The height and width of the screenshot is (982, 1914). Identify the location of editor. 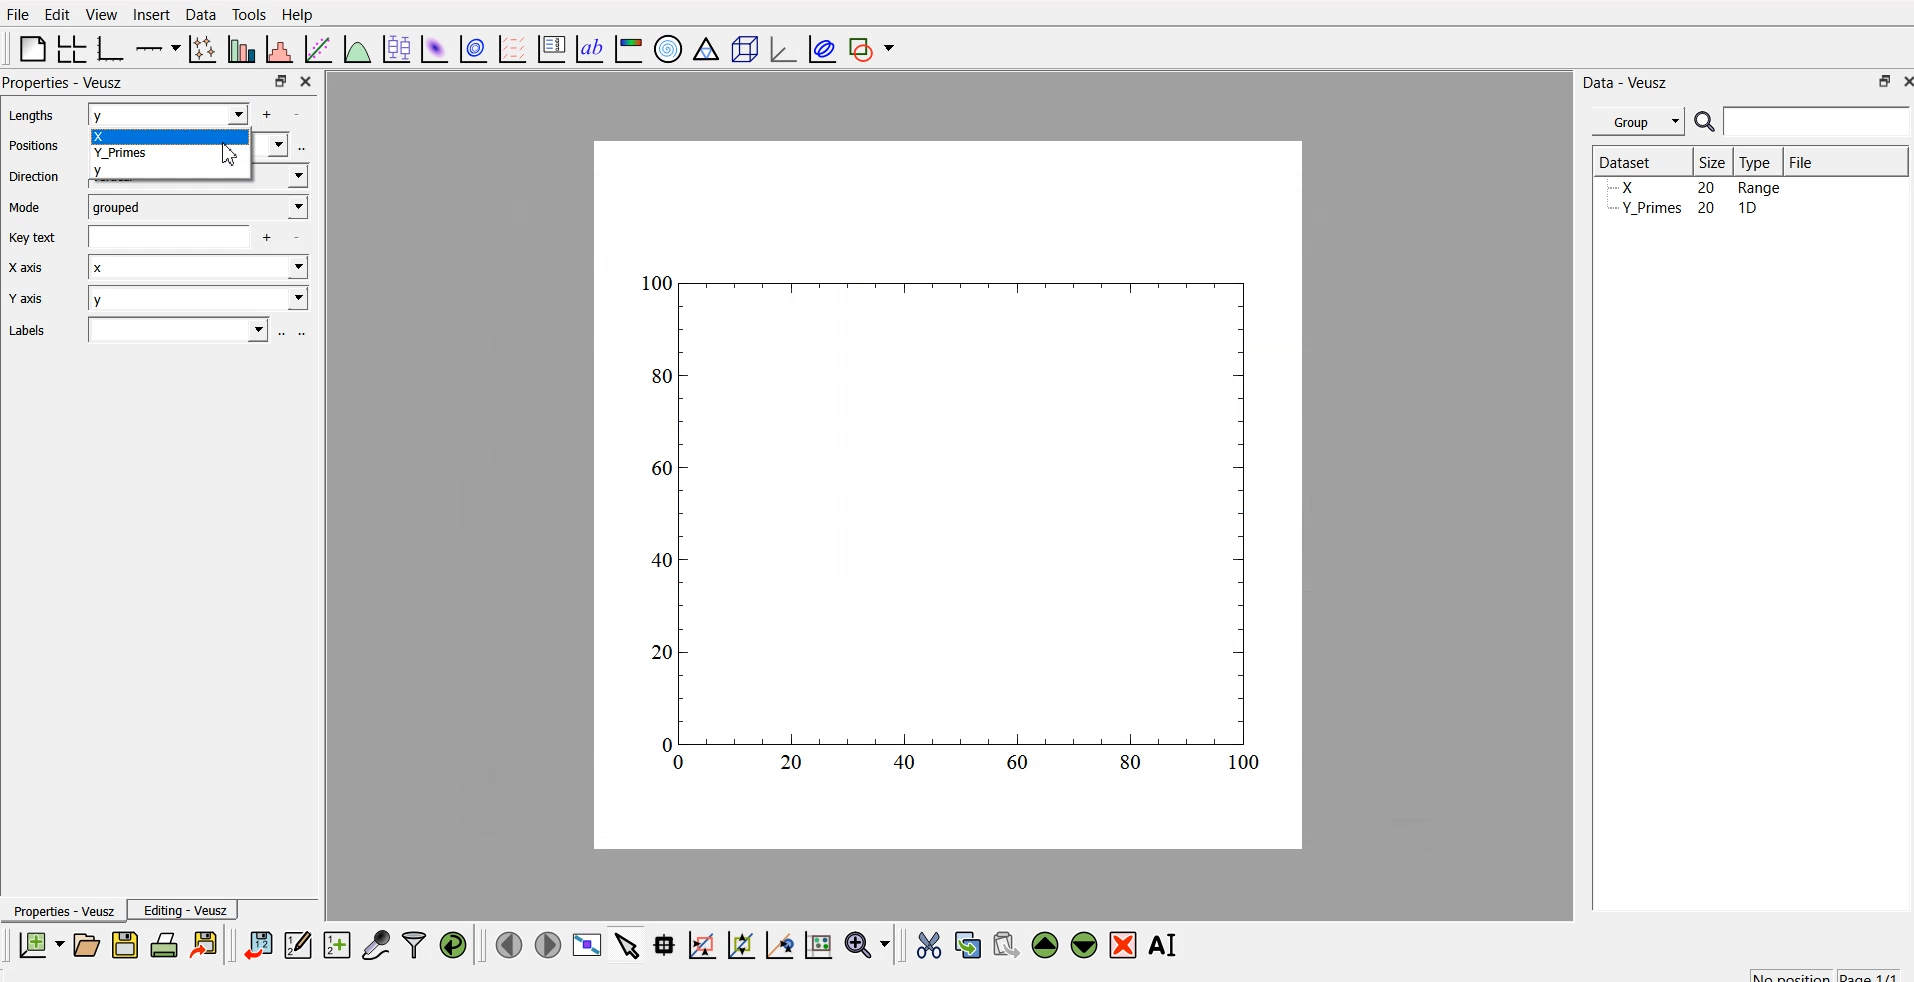
(299, 944).